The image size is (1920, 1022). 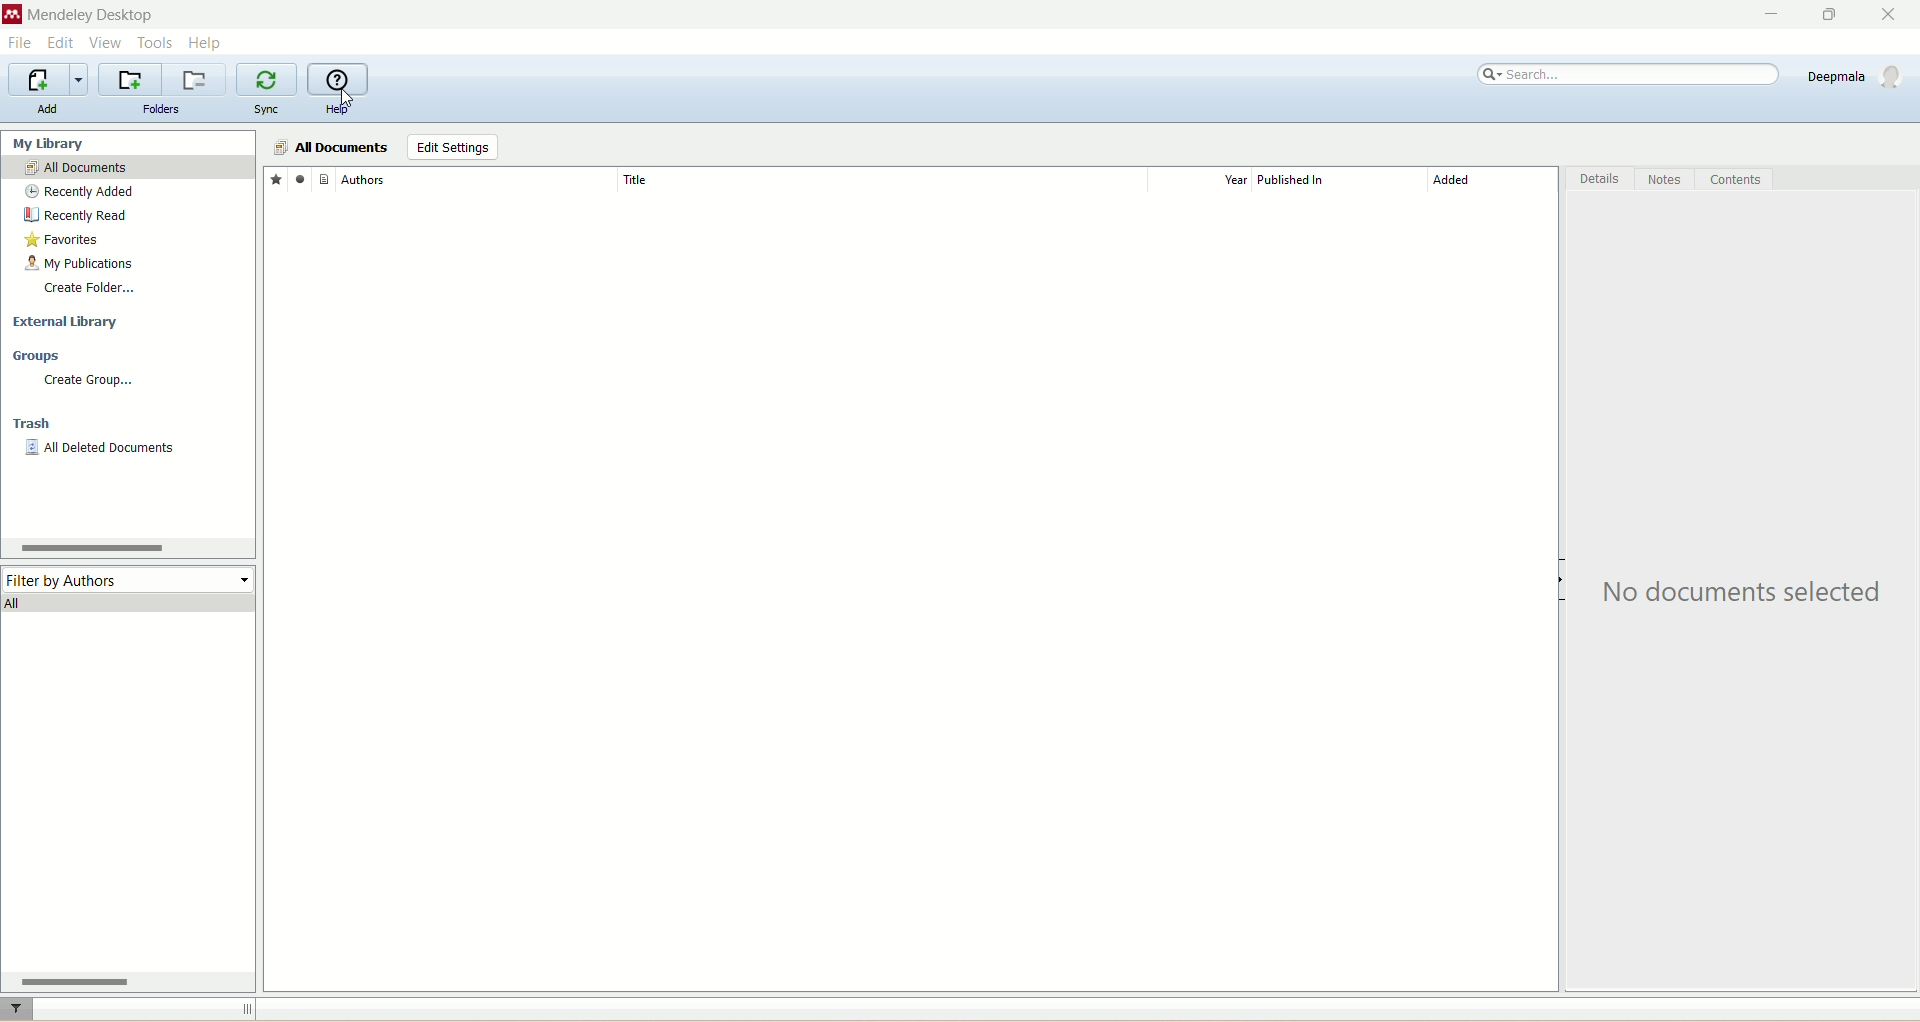 What do you see at coordinates (274, 178) in the screenshot?
I see `favorites` at bounding box center [274, 178].